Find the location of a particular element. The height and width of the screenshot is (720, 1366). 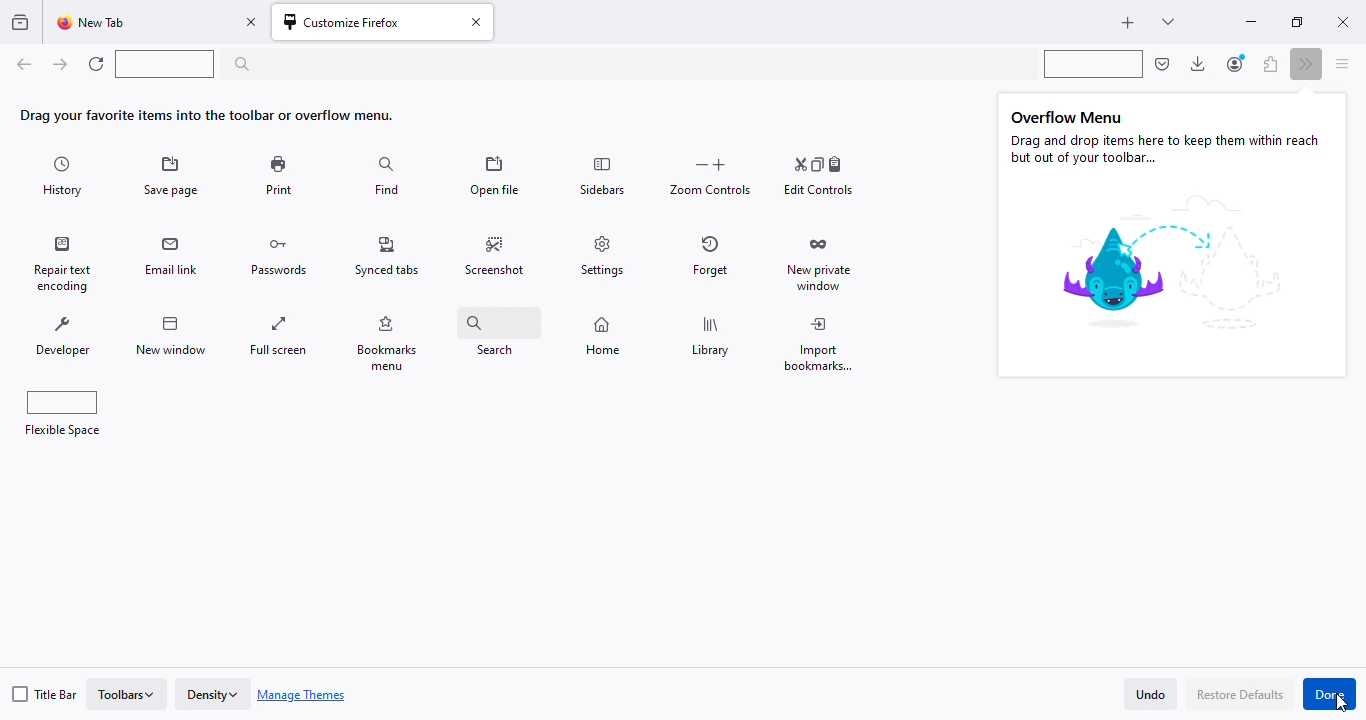

close is located at coordinates (1344, 22).